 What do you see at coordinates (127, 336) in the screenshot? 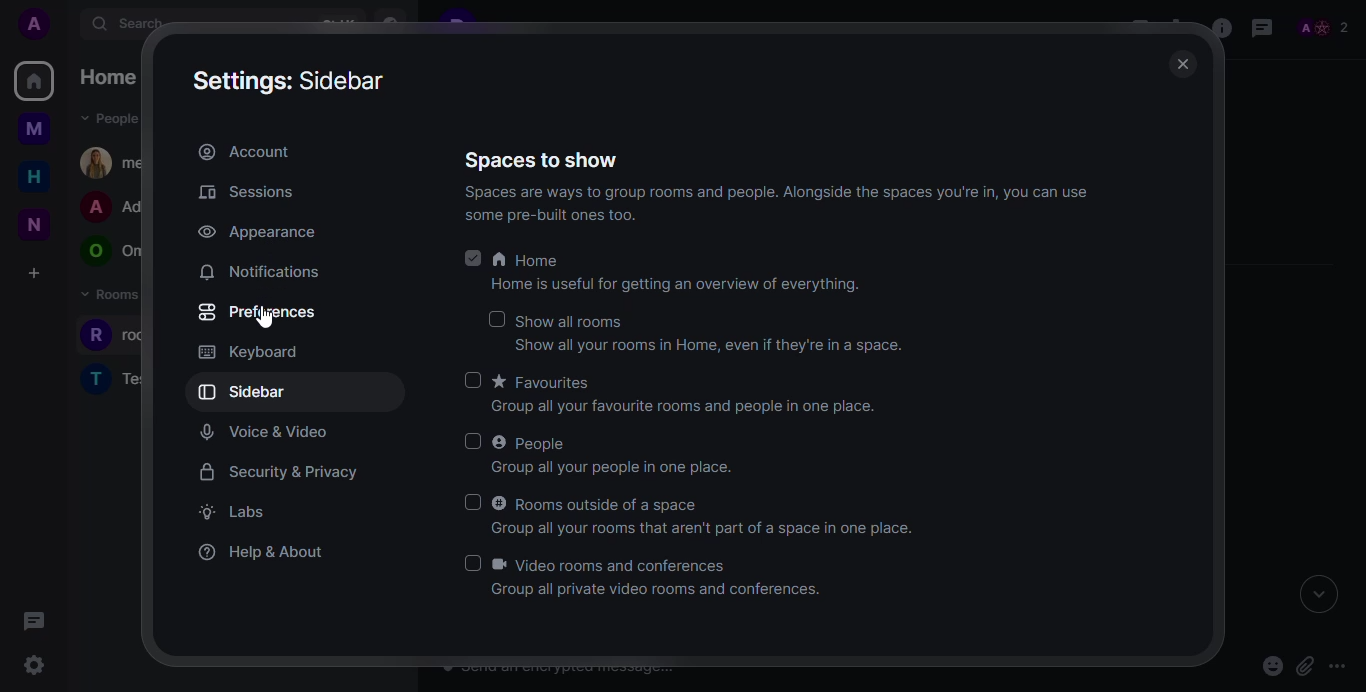
I see `room` at bounding box center [127, 336].